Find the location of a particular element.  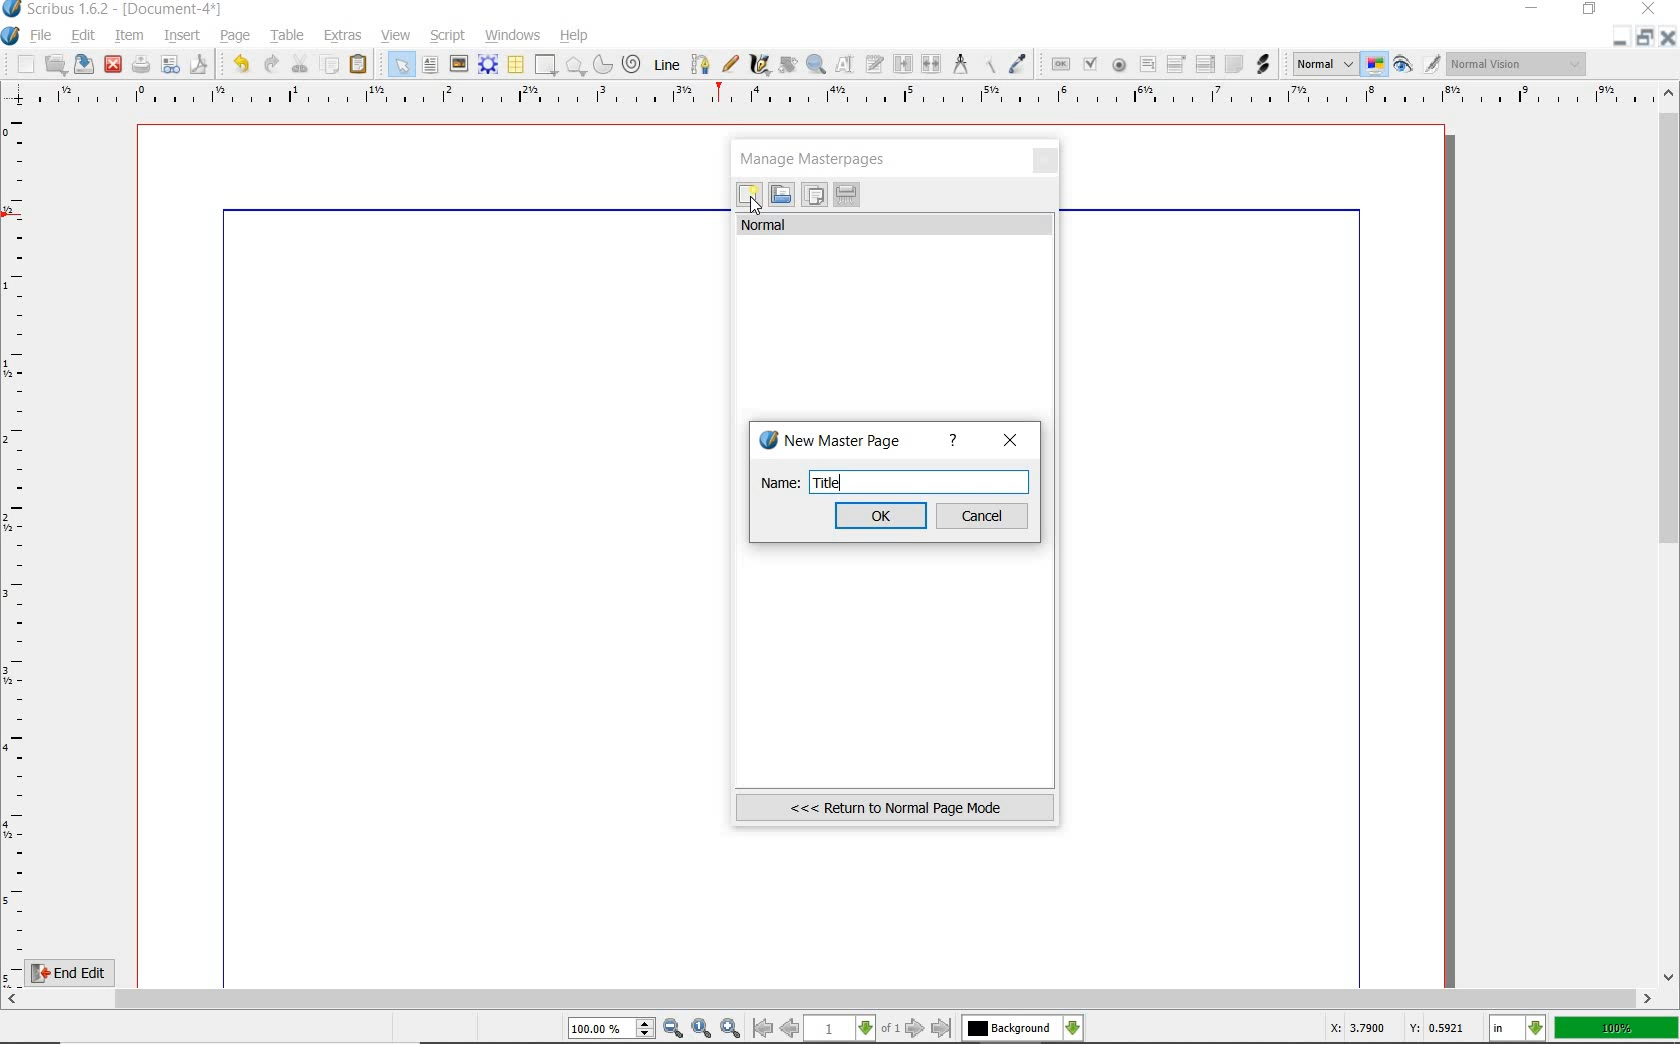

preflight verifier is located at coordinates (171, 66).